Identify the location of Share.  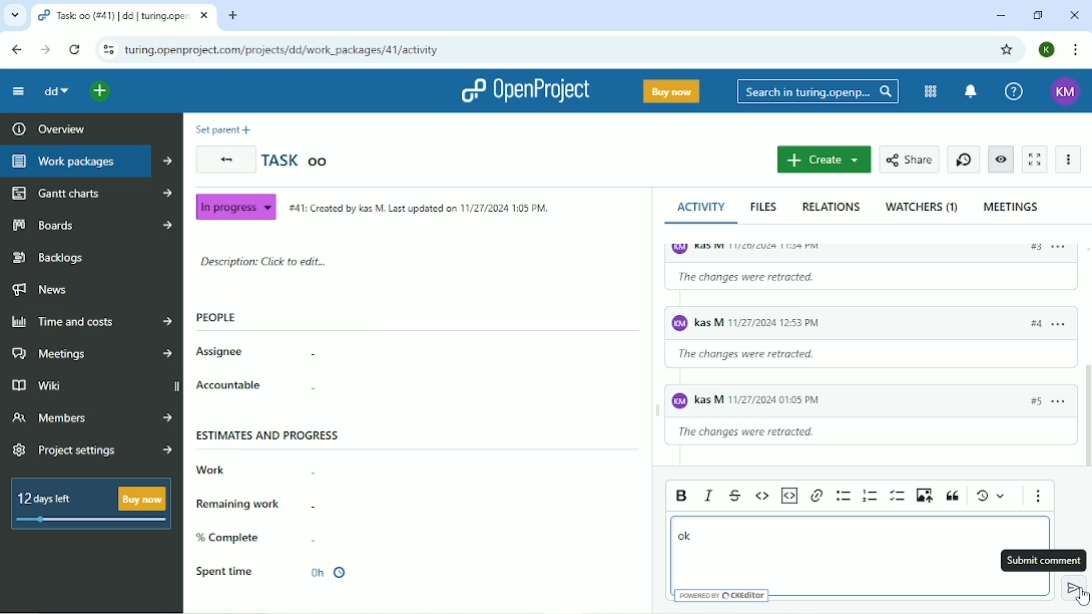
(910, 159).